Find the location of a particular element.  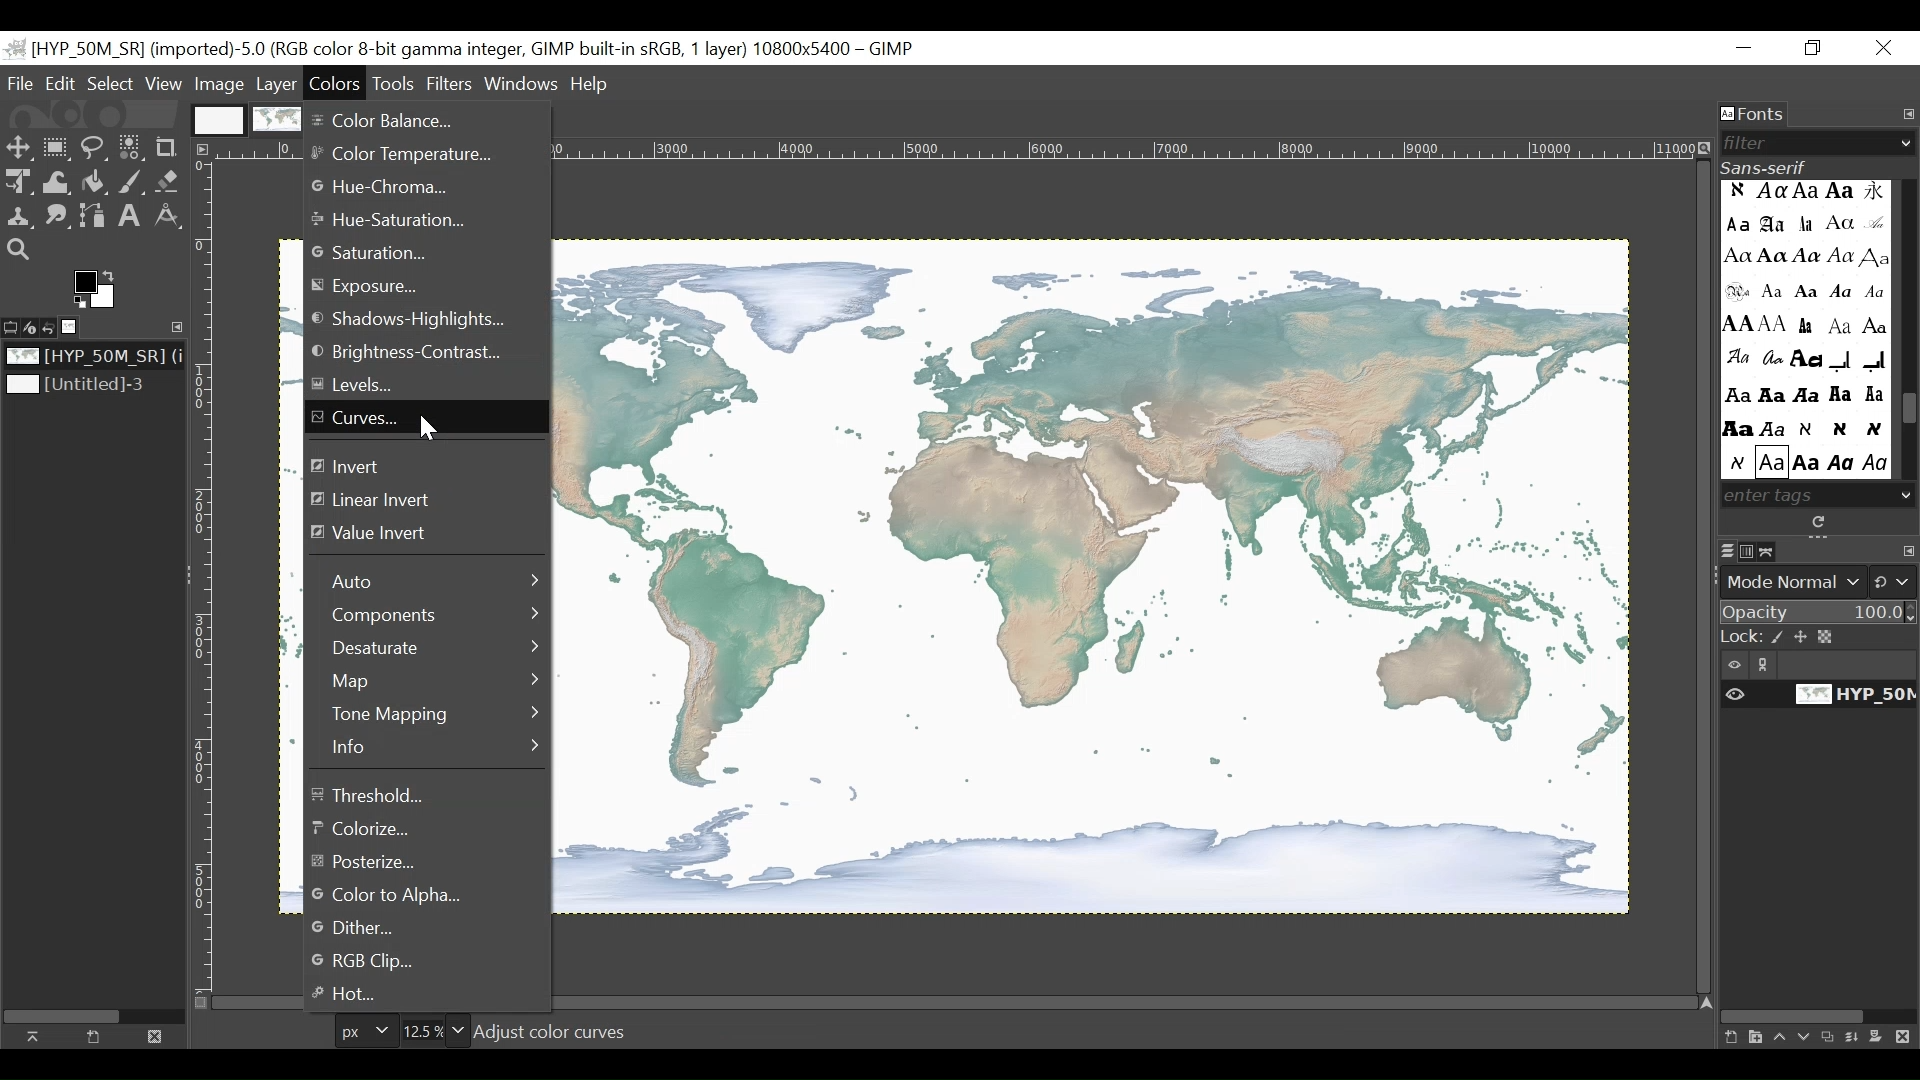

Channels is located at coordinates (1751, 551).